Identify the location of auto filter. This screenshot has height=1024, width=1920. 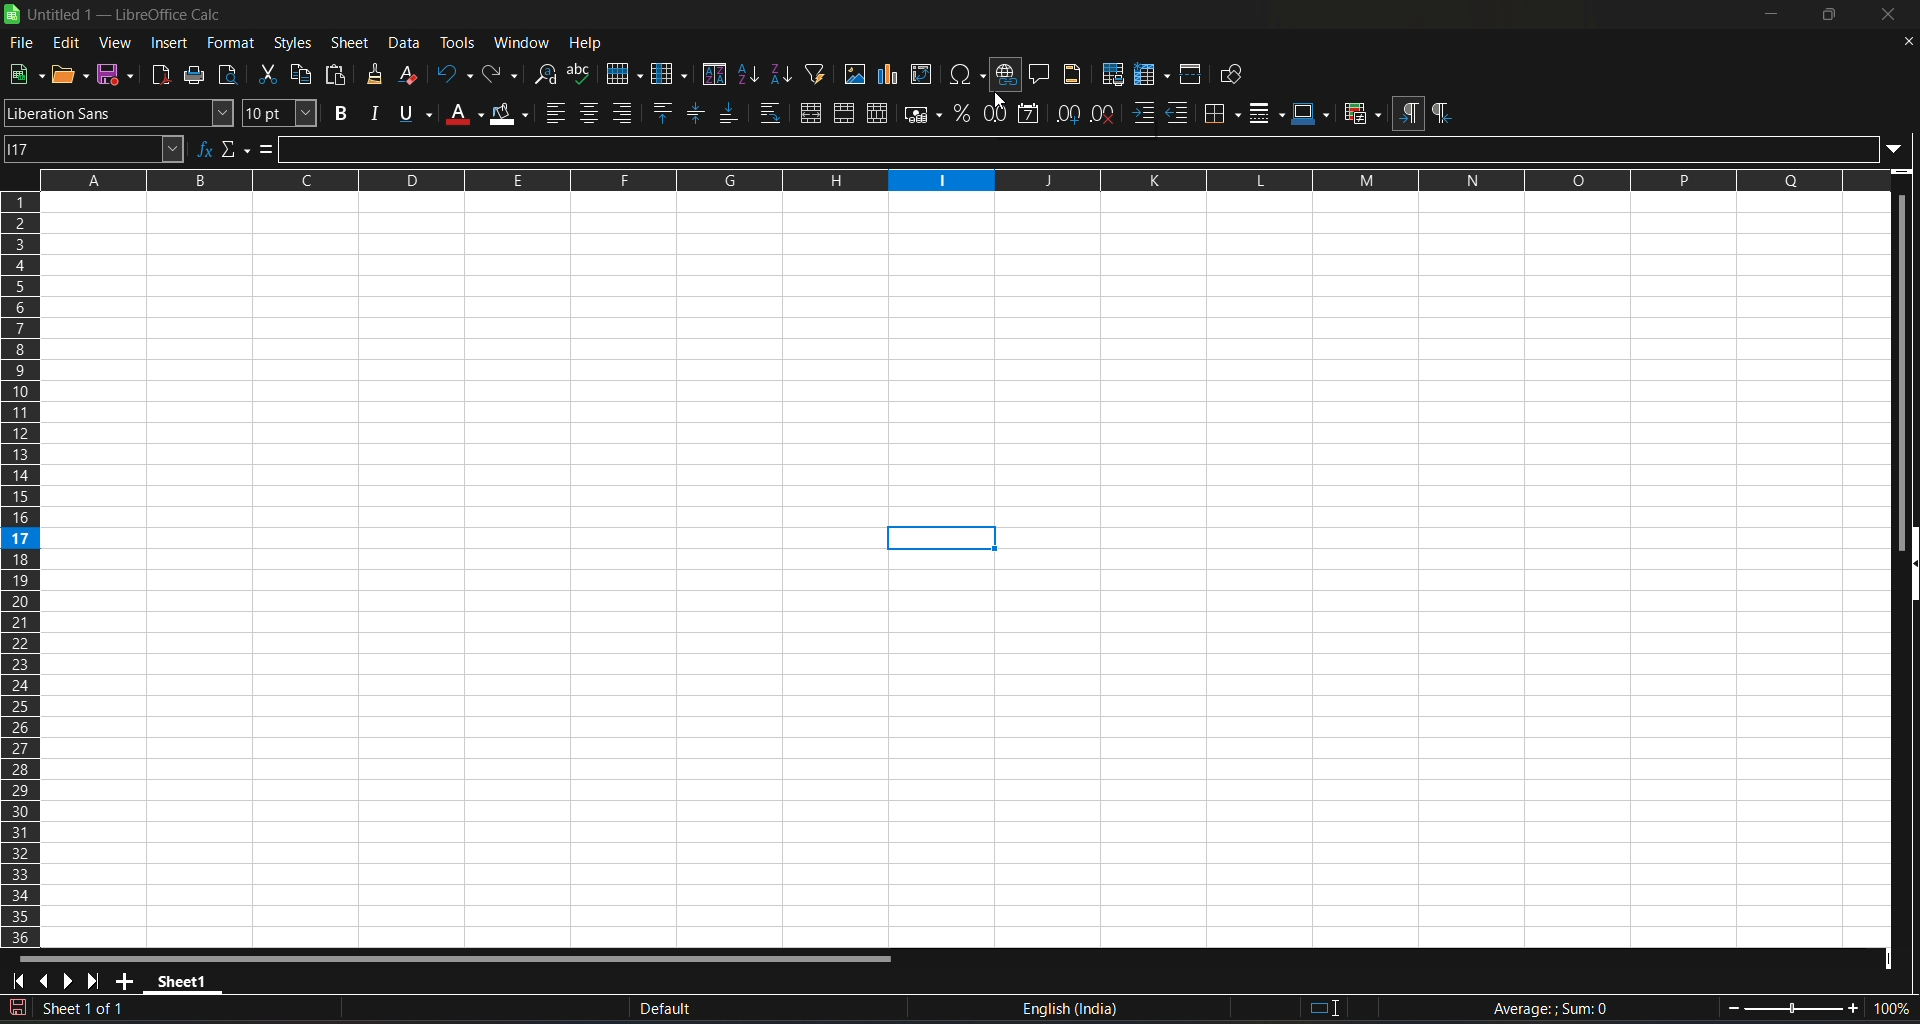
(816, 73).